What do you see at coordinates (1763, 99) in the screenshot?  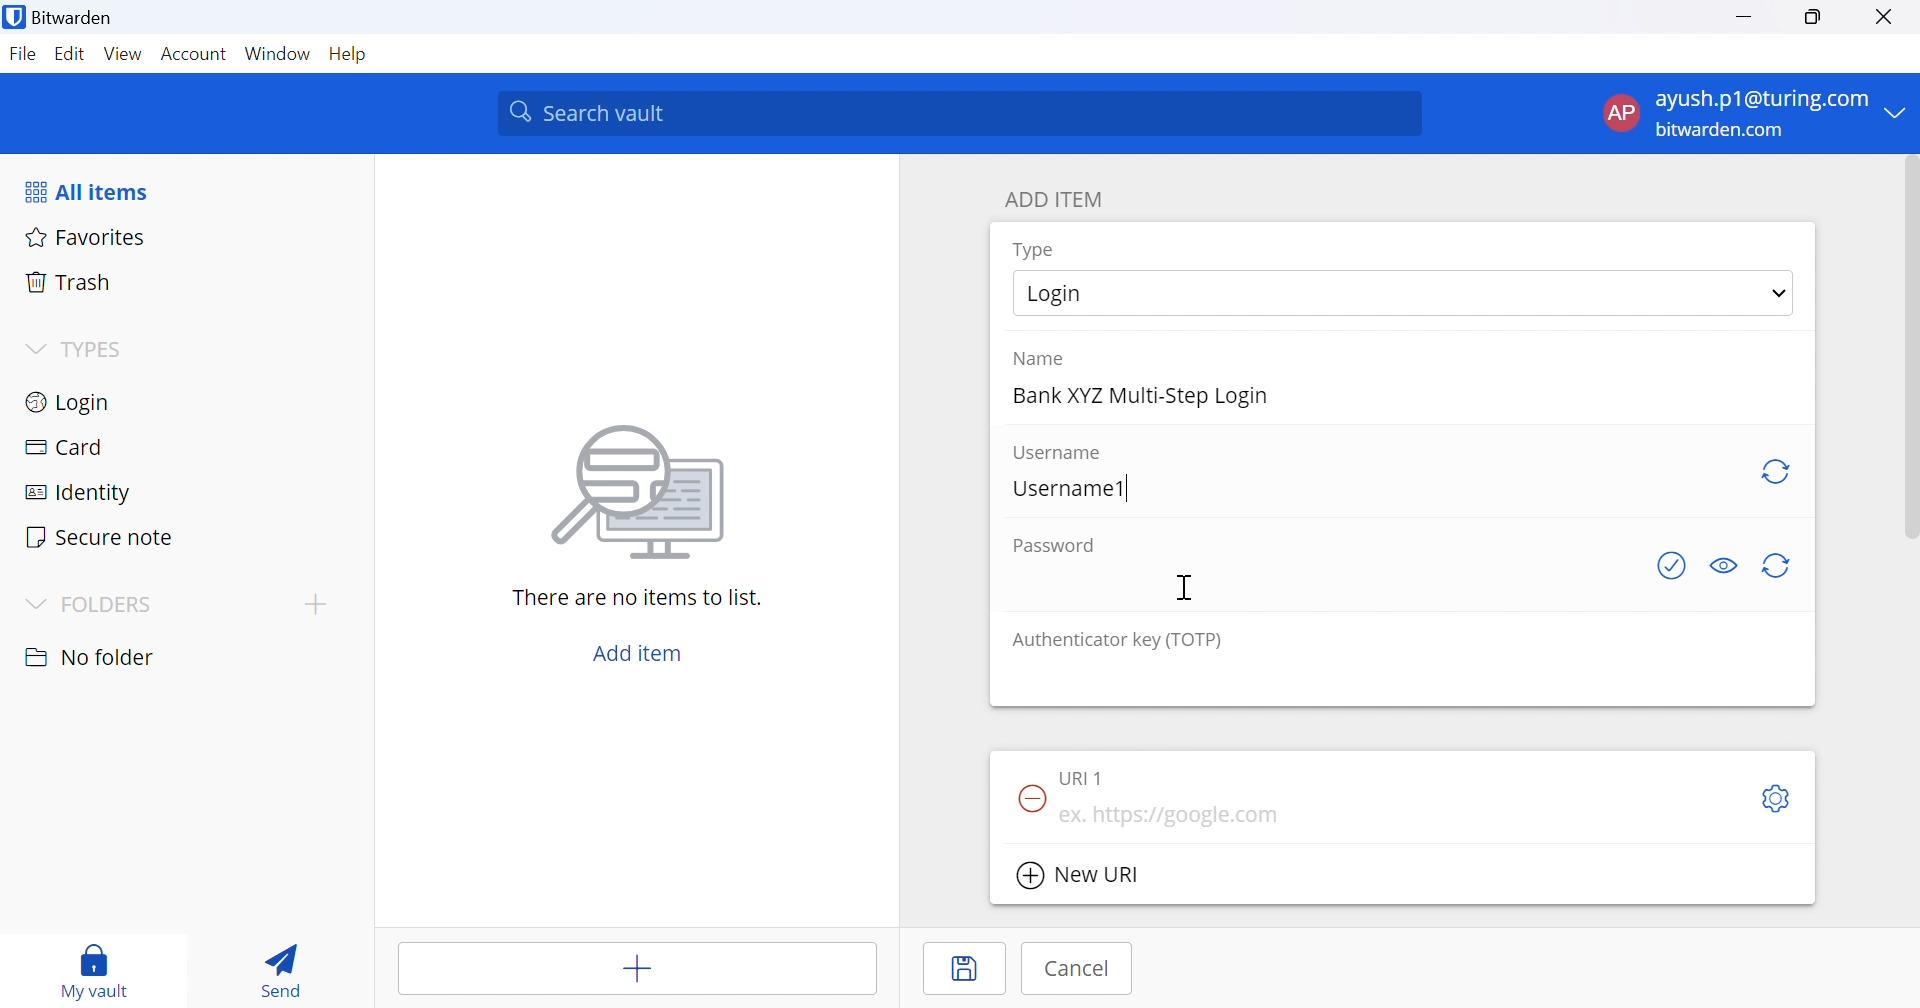 I see `ayush.p1@turing.com` at bounding box center [1763, 99].